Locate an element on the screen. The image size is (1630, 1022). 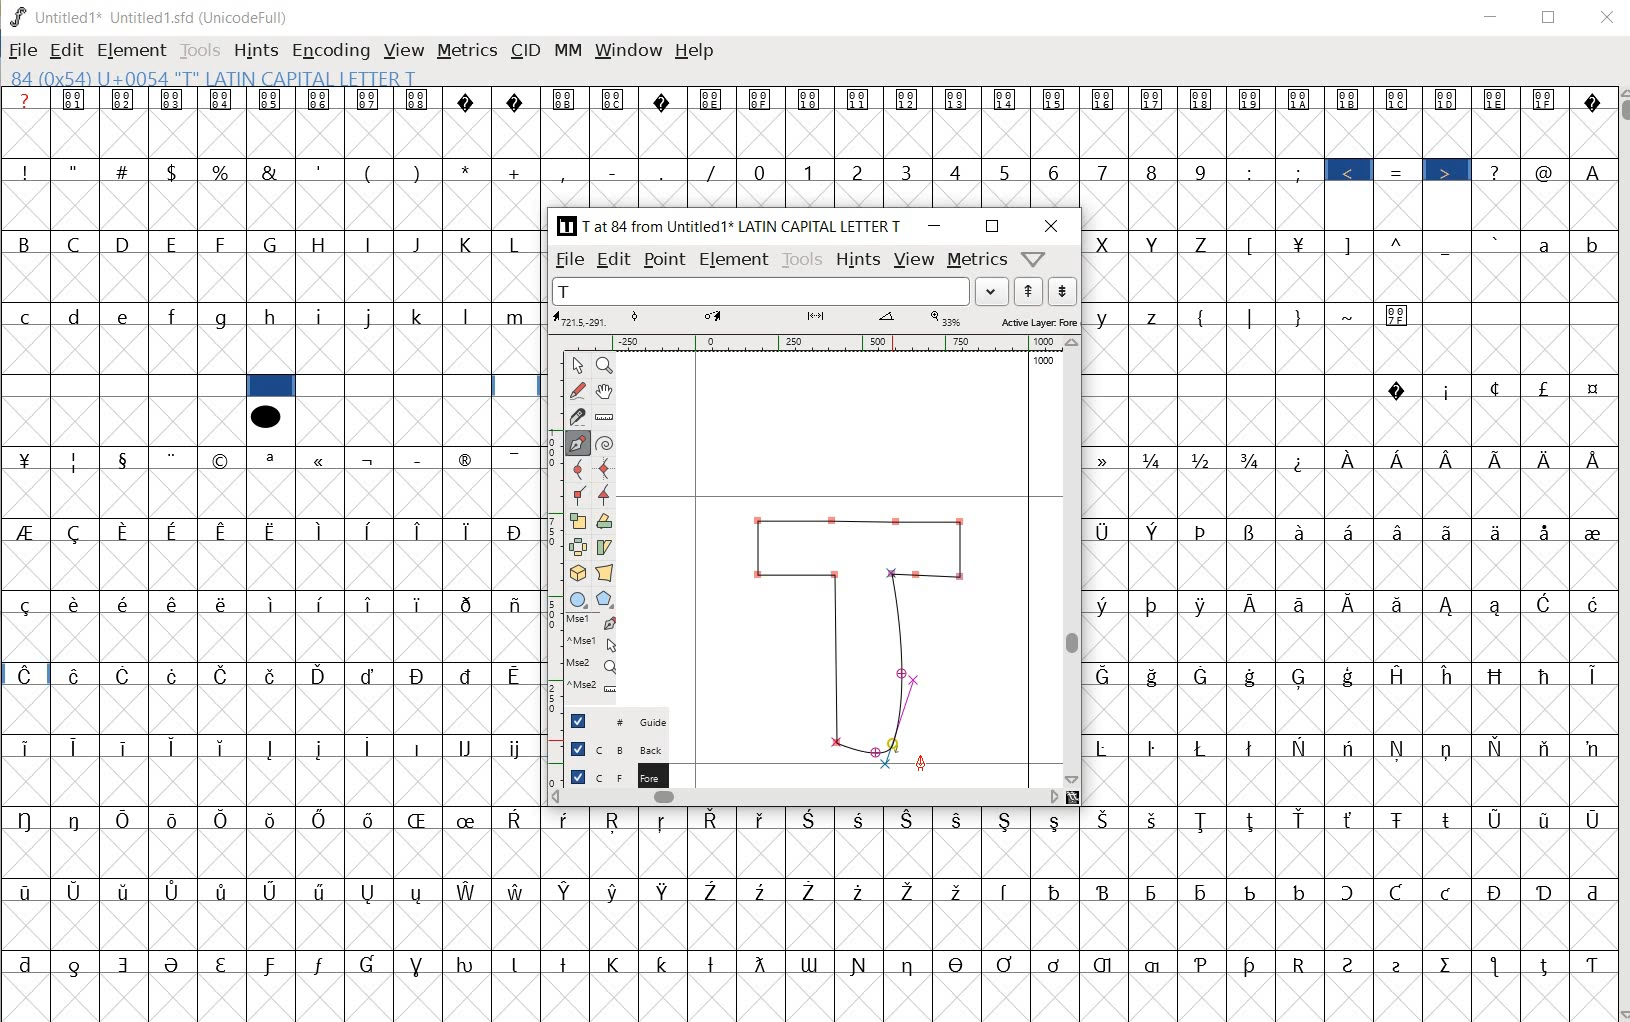
Symbol is located at coordinates (1056, 821).